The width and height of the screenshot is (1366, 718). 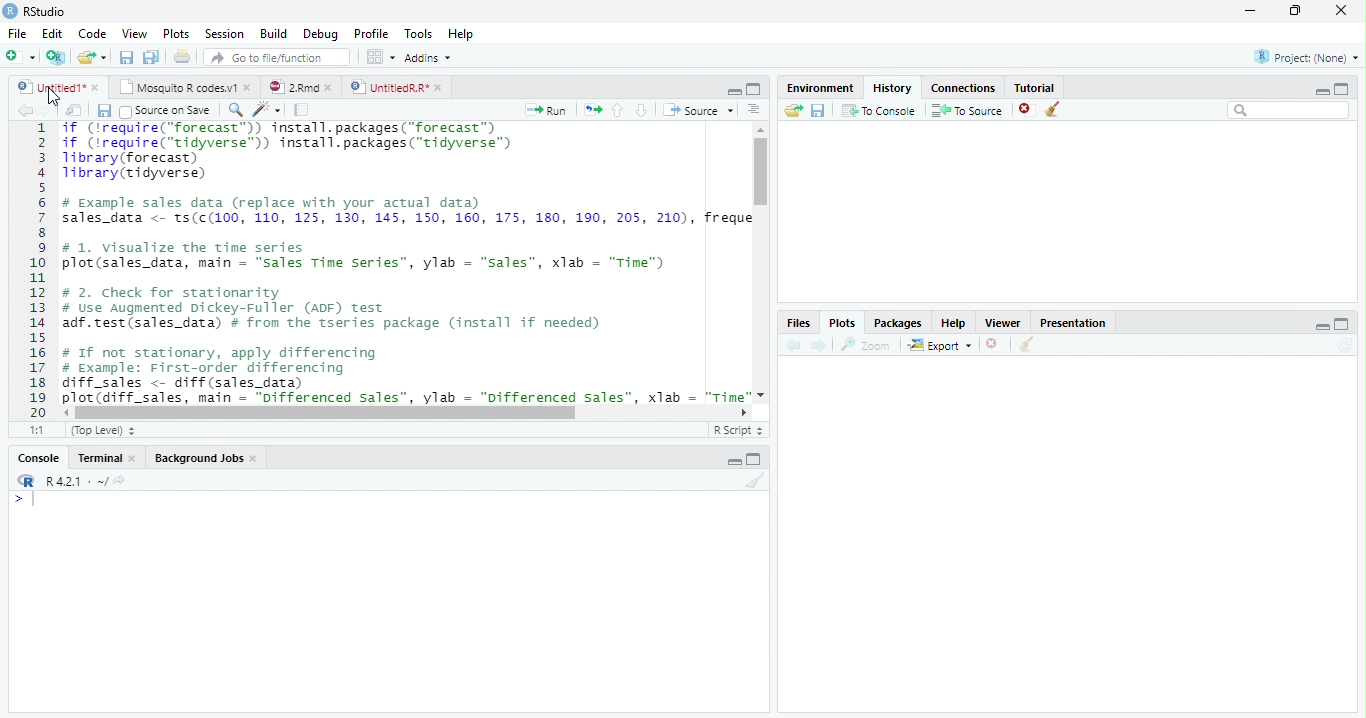 I want to click on # 1. visualize the time series
plot(sales_data, main — "sales Time Series”, ylab = “sales”, xlab = "Time"), so click(x=363, y=255).